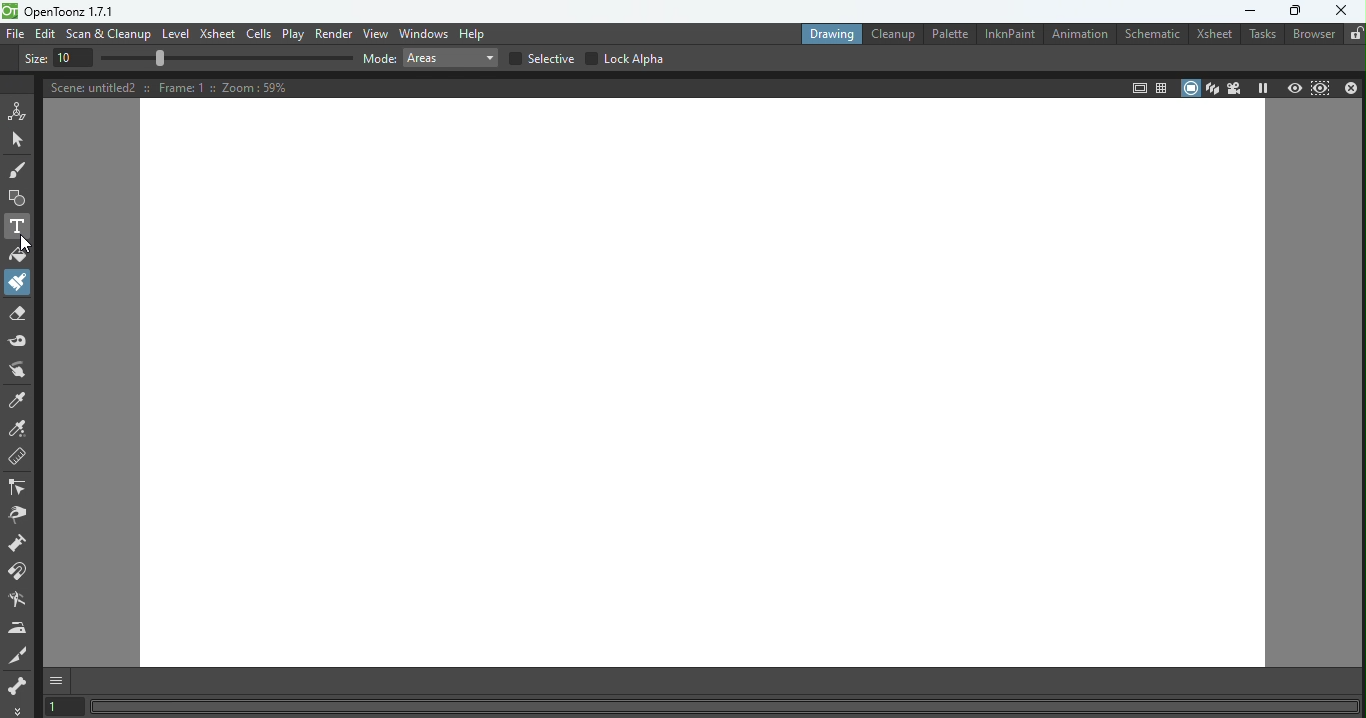  What do you see at coordinates (261, 33) in the screenshot?
I see `Cells` at bounding box center [261, 33].